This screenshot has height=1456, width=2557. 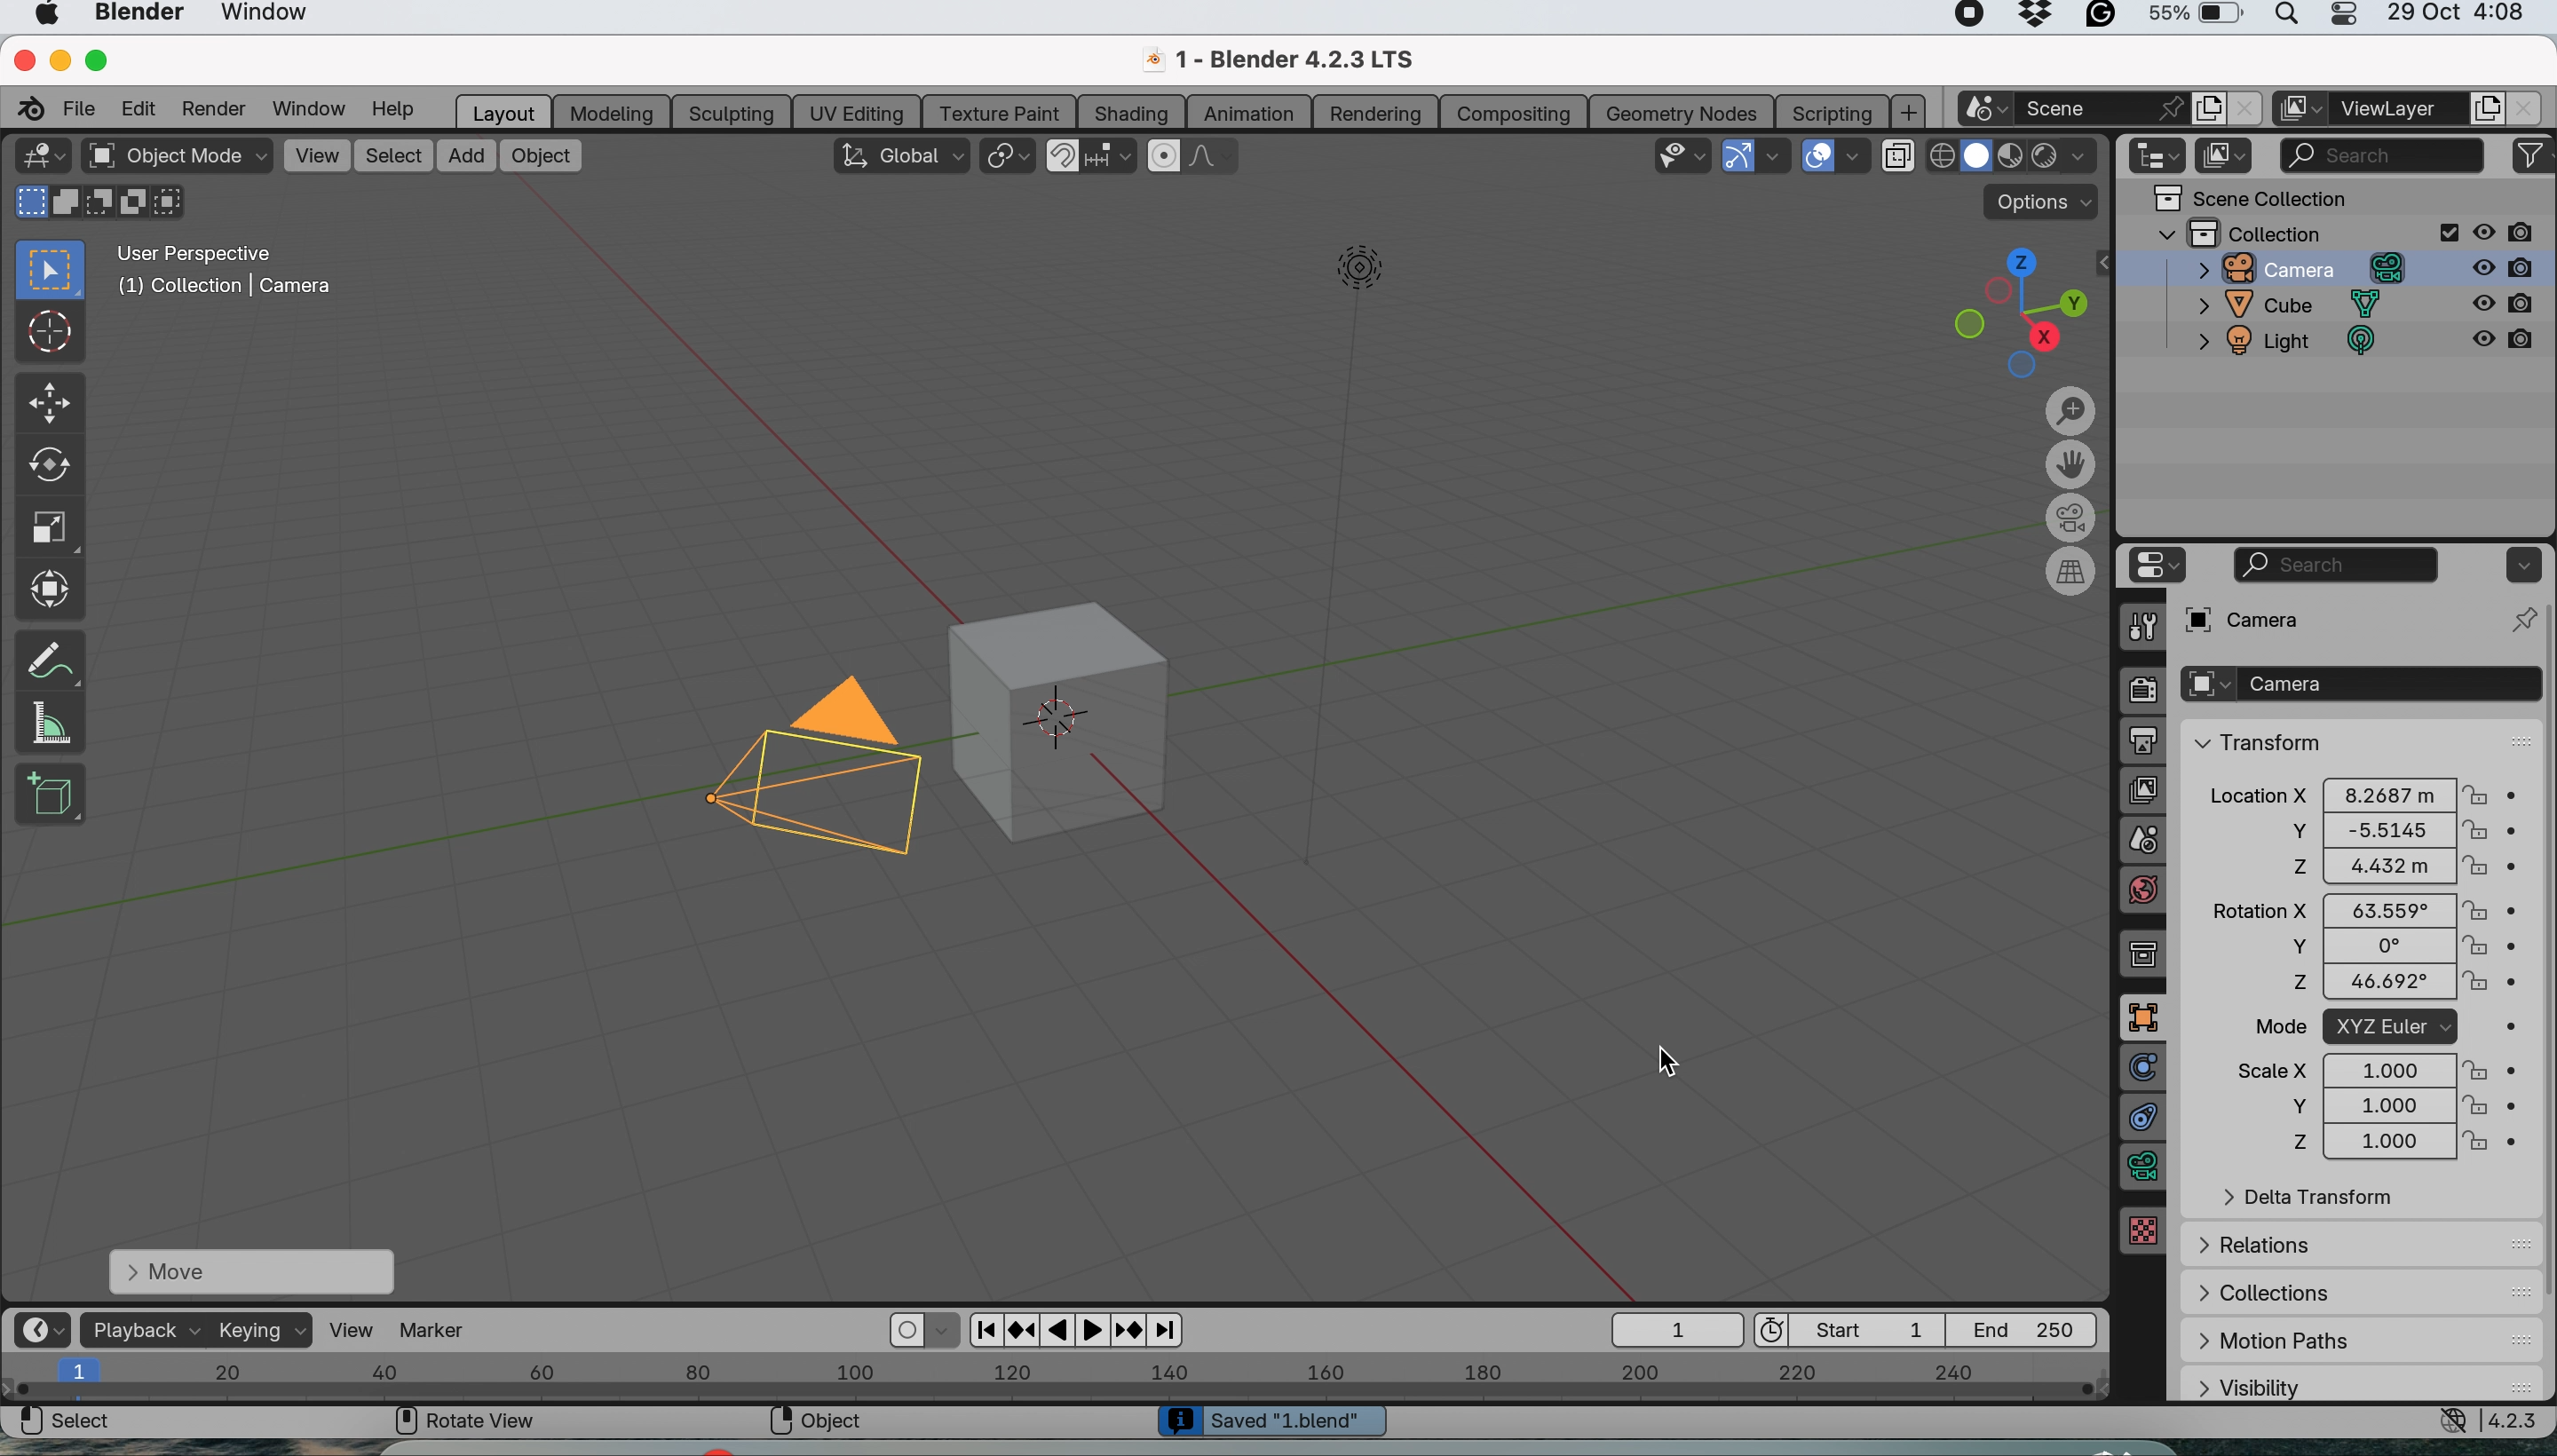 What do you see at coordinates (2101, 107) in the screenshot?
I see `scene` at bounding box center [2101, 107].